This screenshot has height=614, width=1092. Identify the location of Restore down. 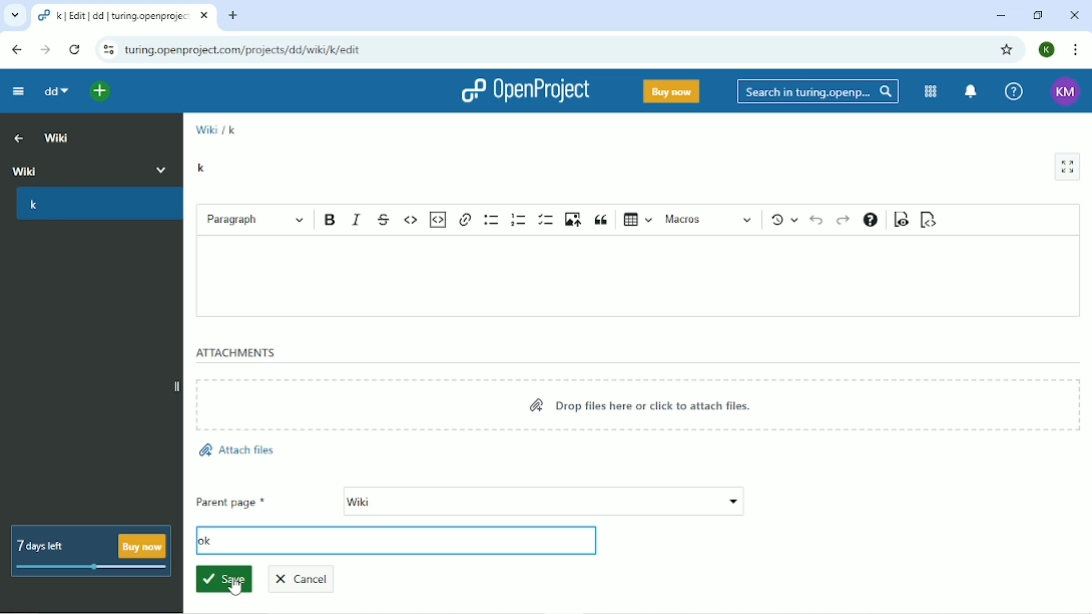
(1037, 15).